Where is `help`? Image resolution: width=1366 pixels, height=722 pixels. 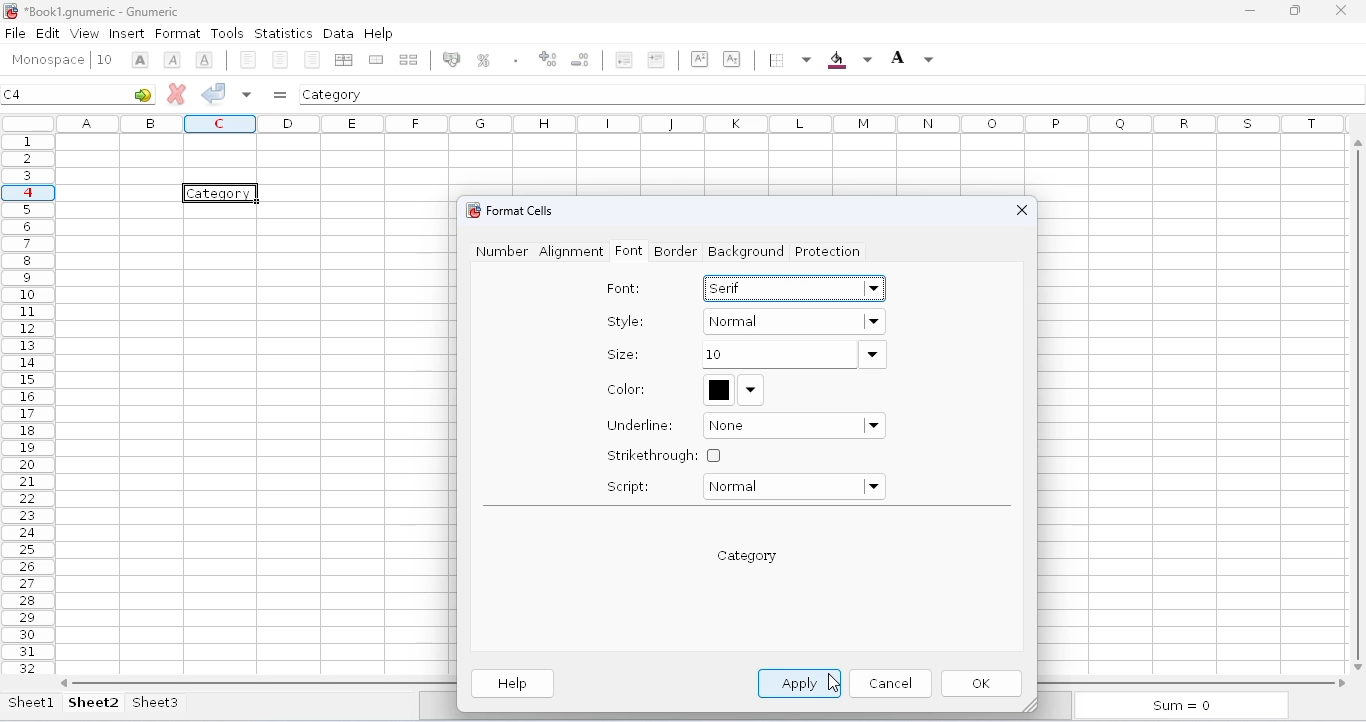
help is located at coordinates (514, 684).